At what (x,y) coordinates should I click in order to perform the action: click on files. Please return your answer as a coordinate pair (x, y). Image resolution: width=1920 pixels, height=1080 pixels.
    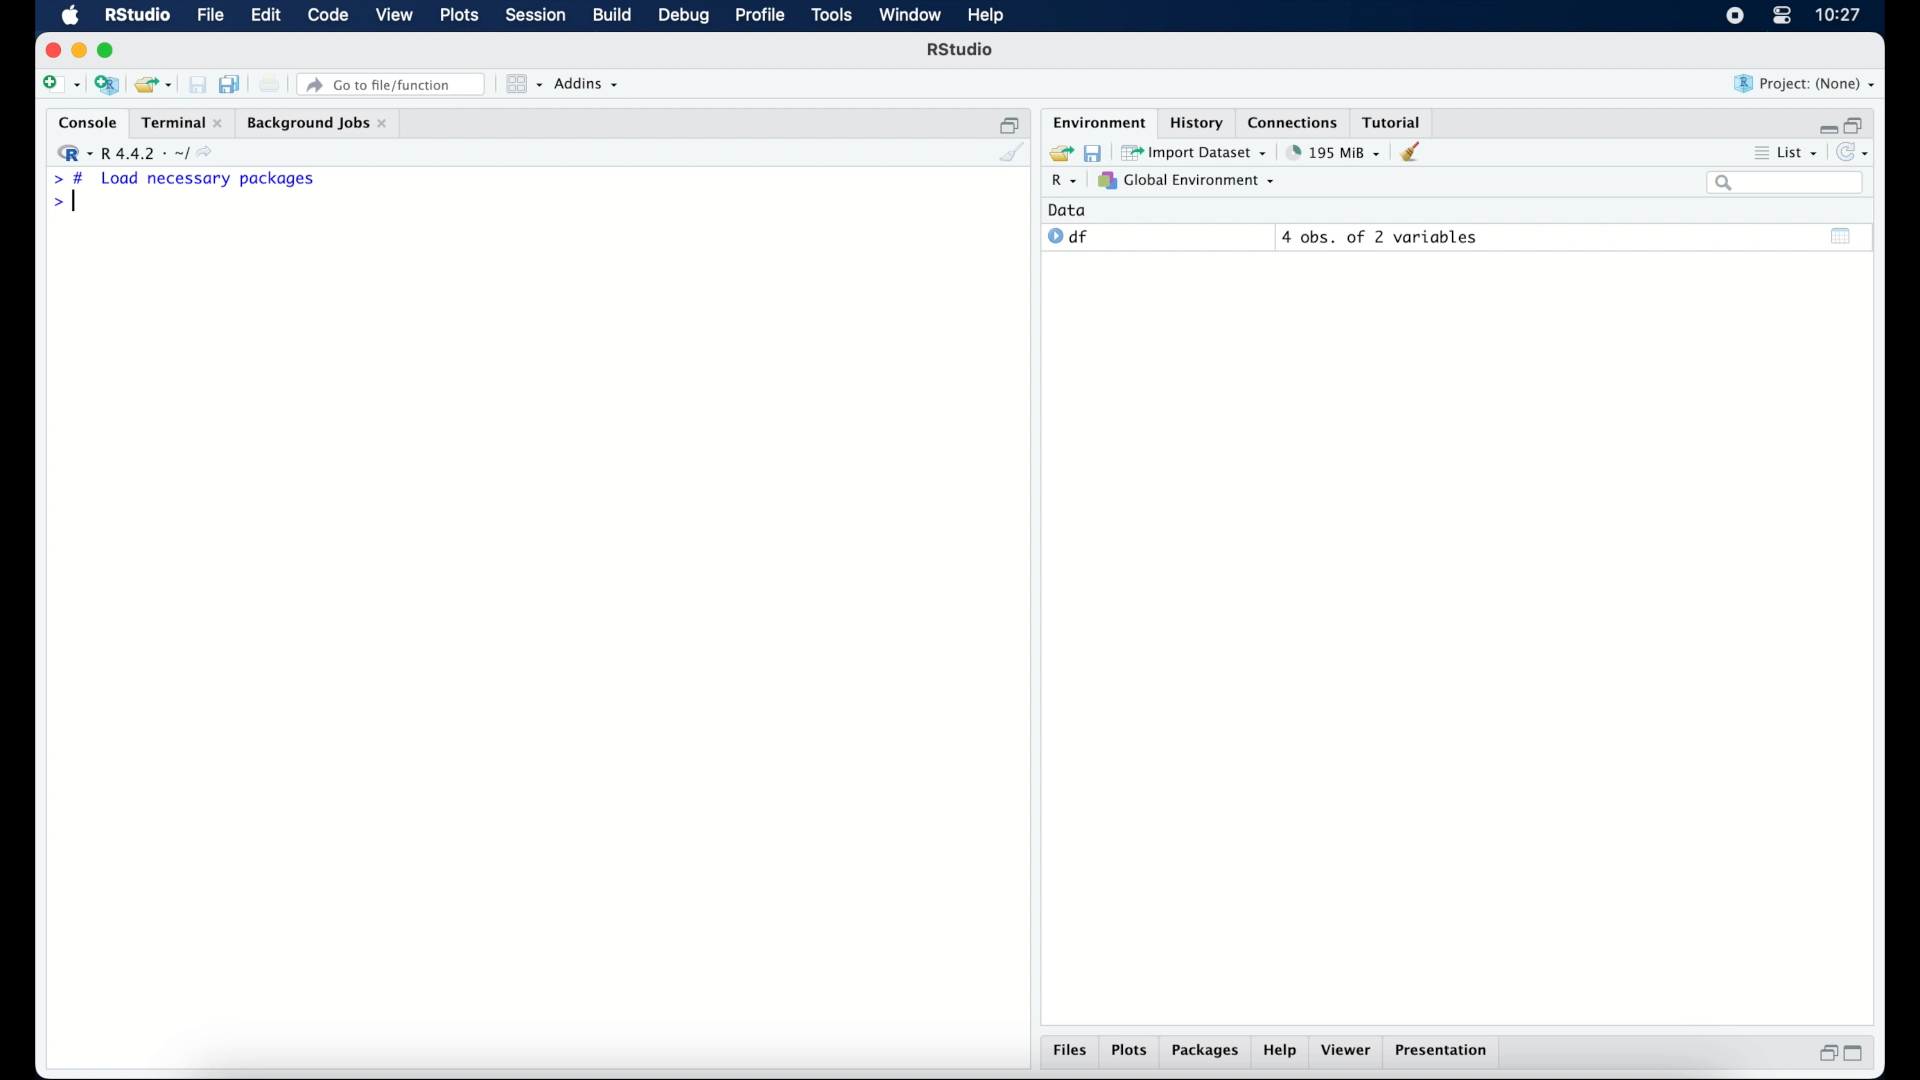
    Looking at the image, I should click on (1070, 1053).